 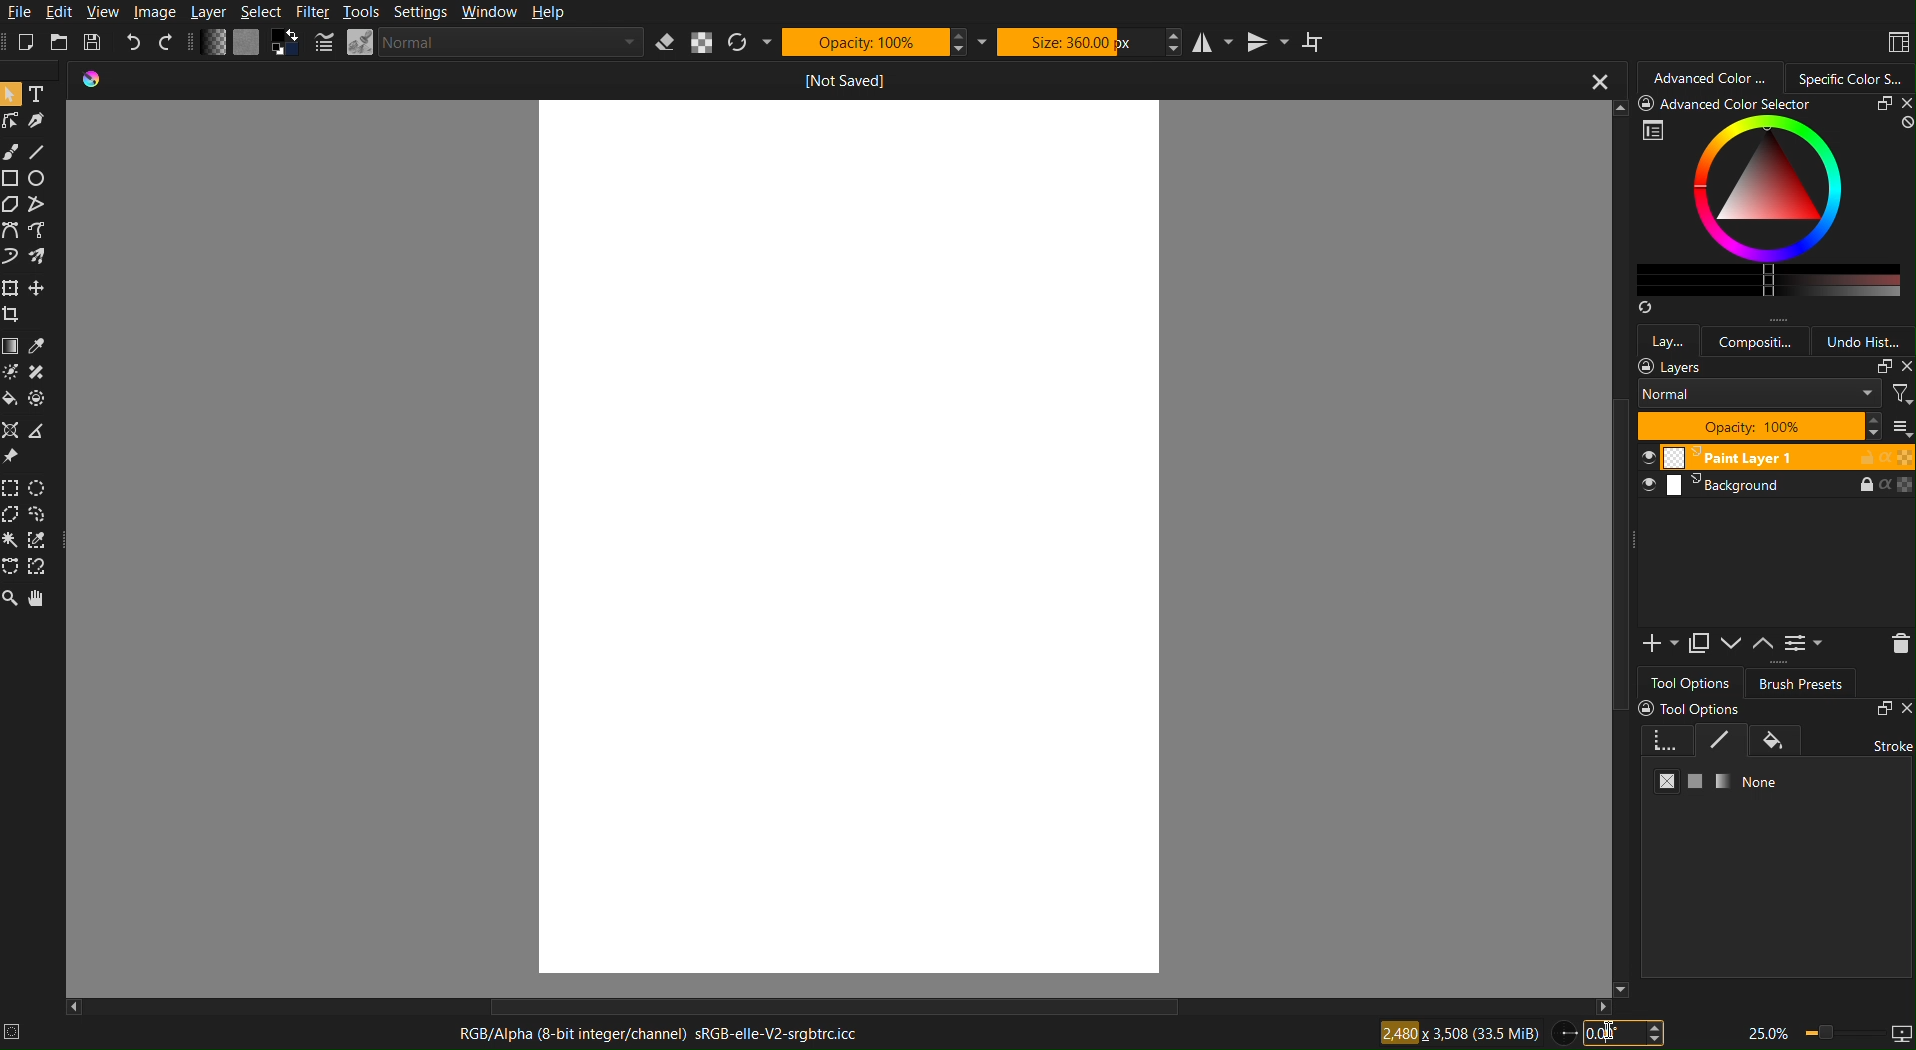 What do you see at coordinates (1902, 368) in the screenshot?
I see `close` at bounding box center [1902, 368].